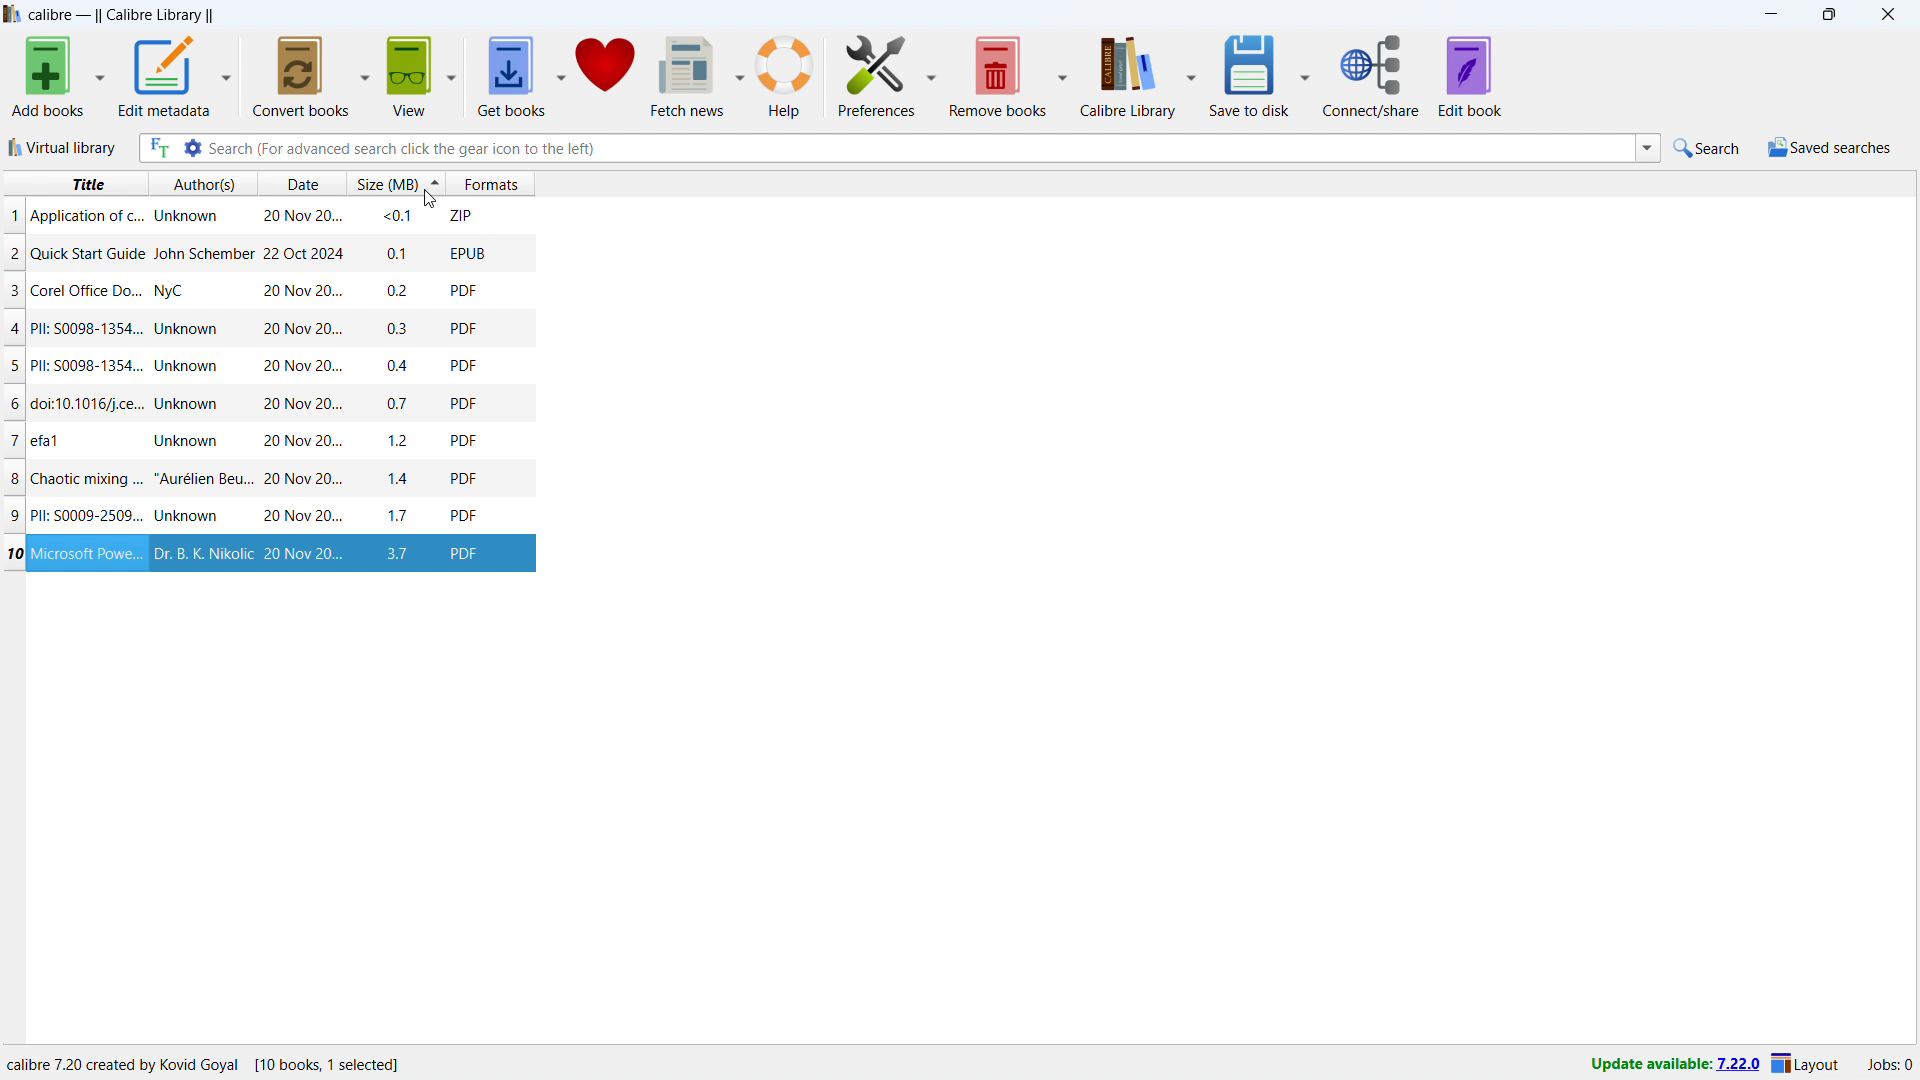 This screenshot has width=1920, height=1080. Describe the element at coordinates (467, 252) in the screenshot. I see `PDF` at that location.